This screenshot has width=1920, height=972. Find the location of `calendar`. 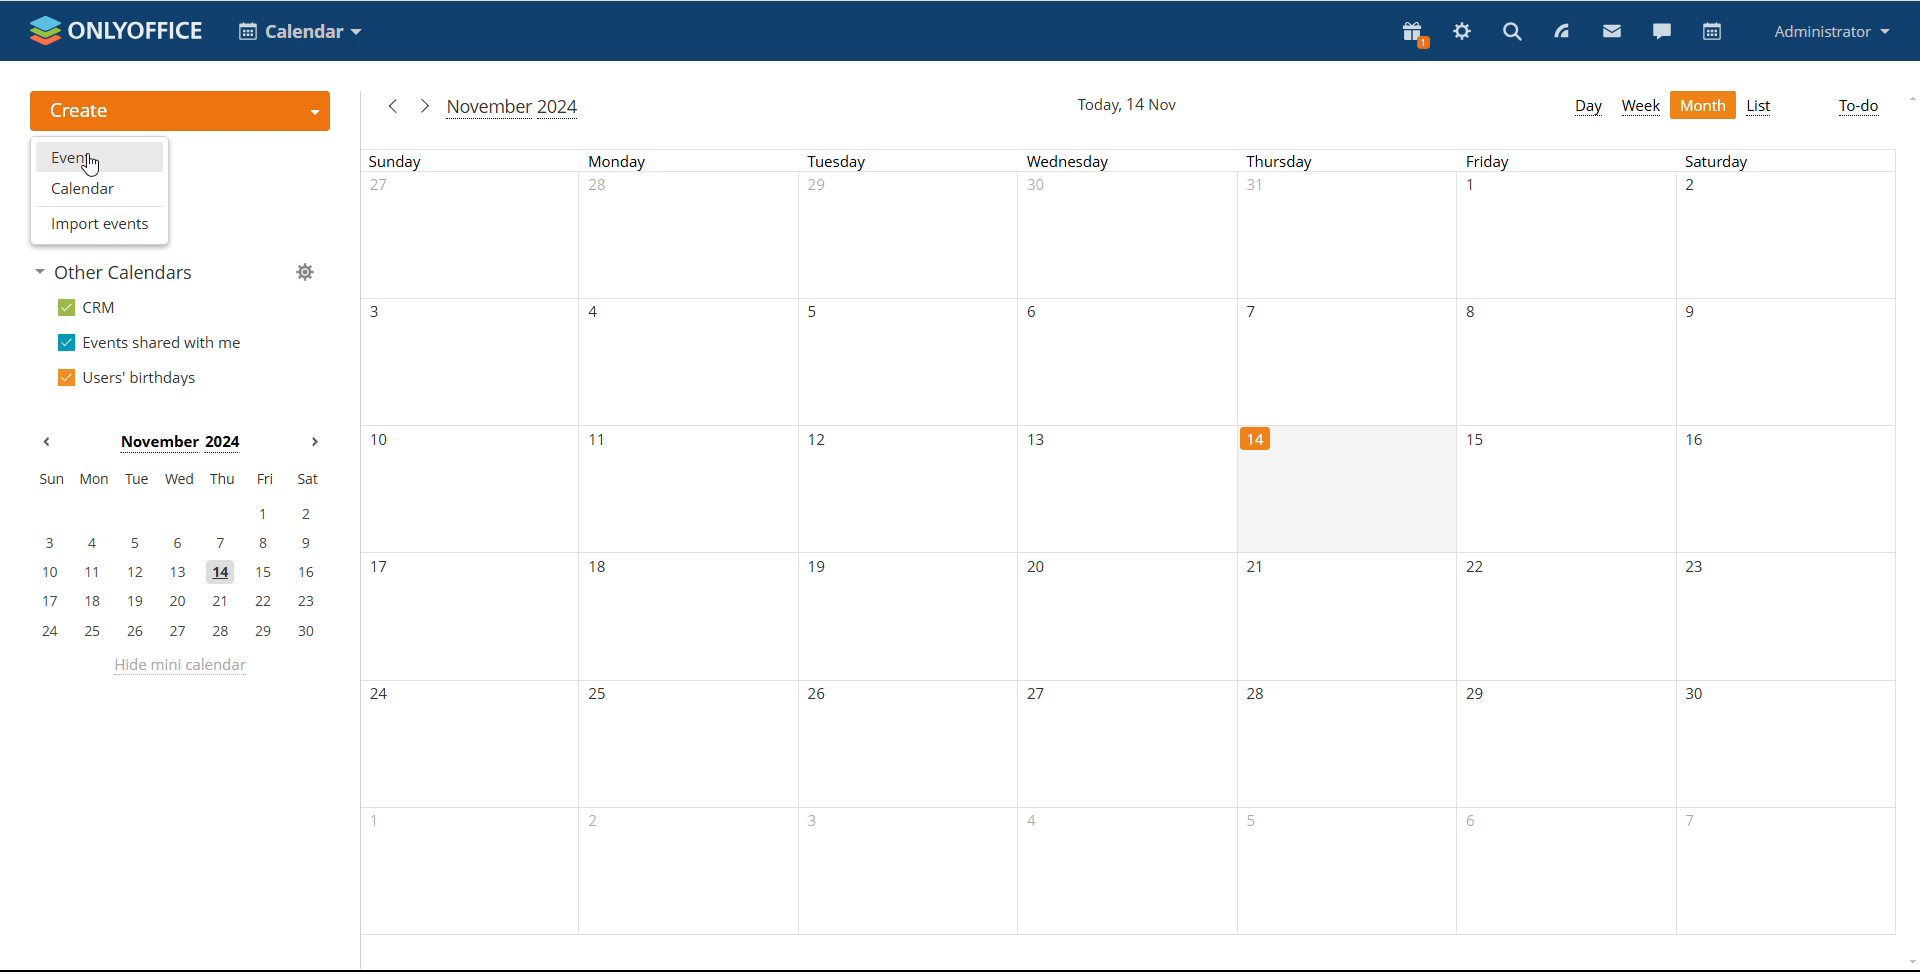

calendar is located at coordinates (101, 187).